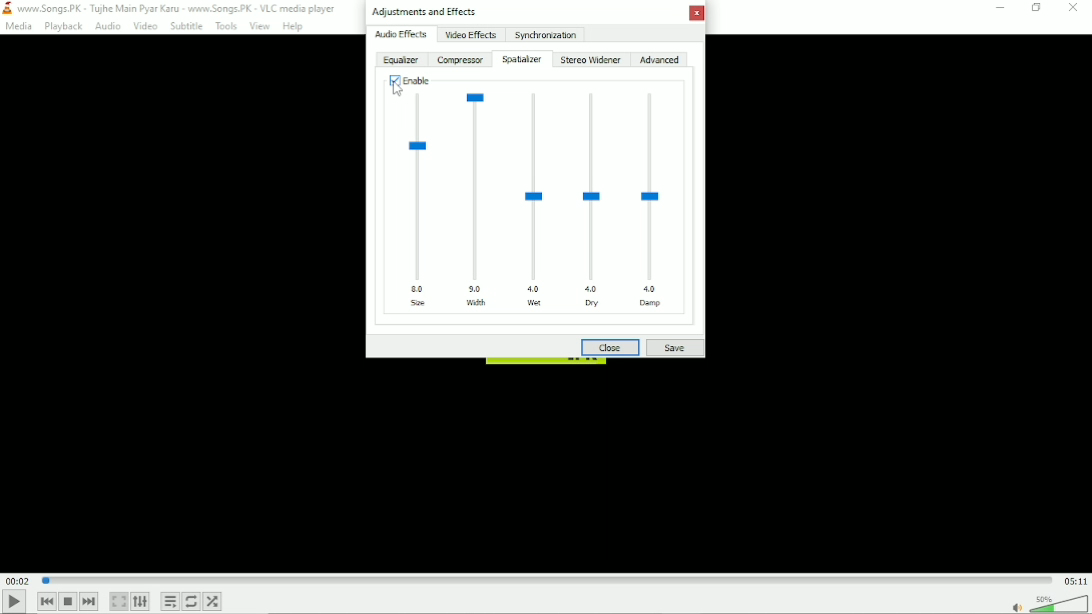 Image resolution: width=1092 pixels, height=614 pixels. Describe the element at coordinates (1000, 9) in the screenshot. I see `Minimize` at that location.